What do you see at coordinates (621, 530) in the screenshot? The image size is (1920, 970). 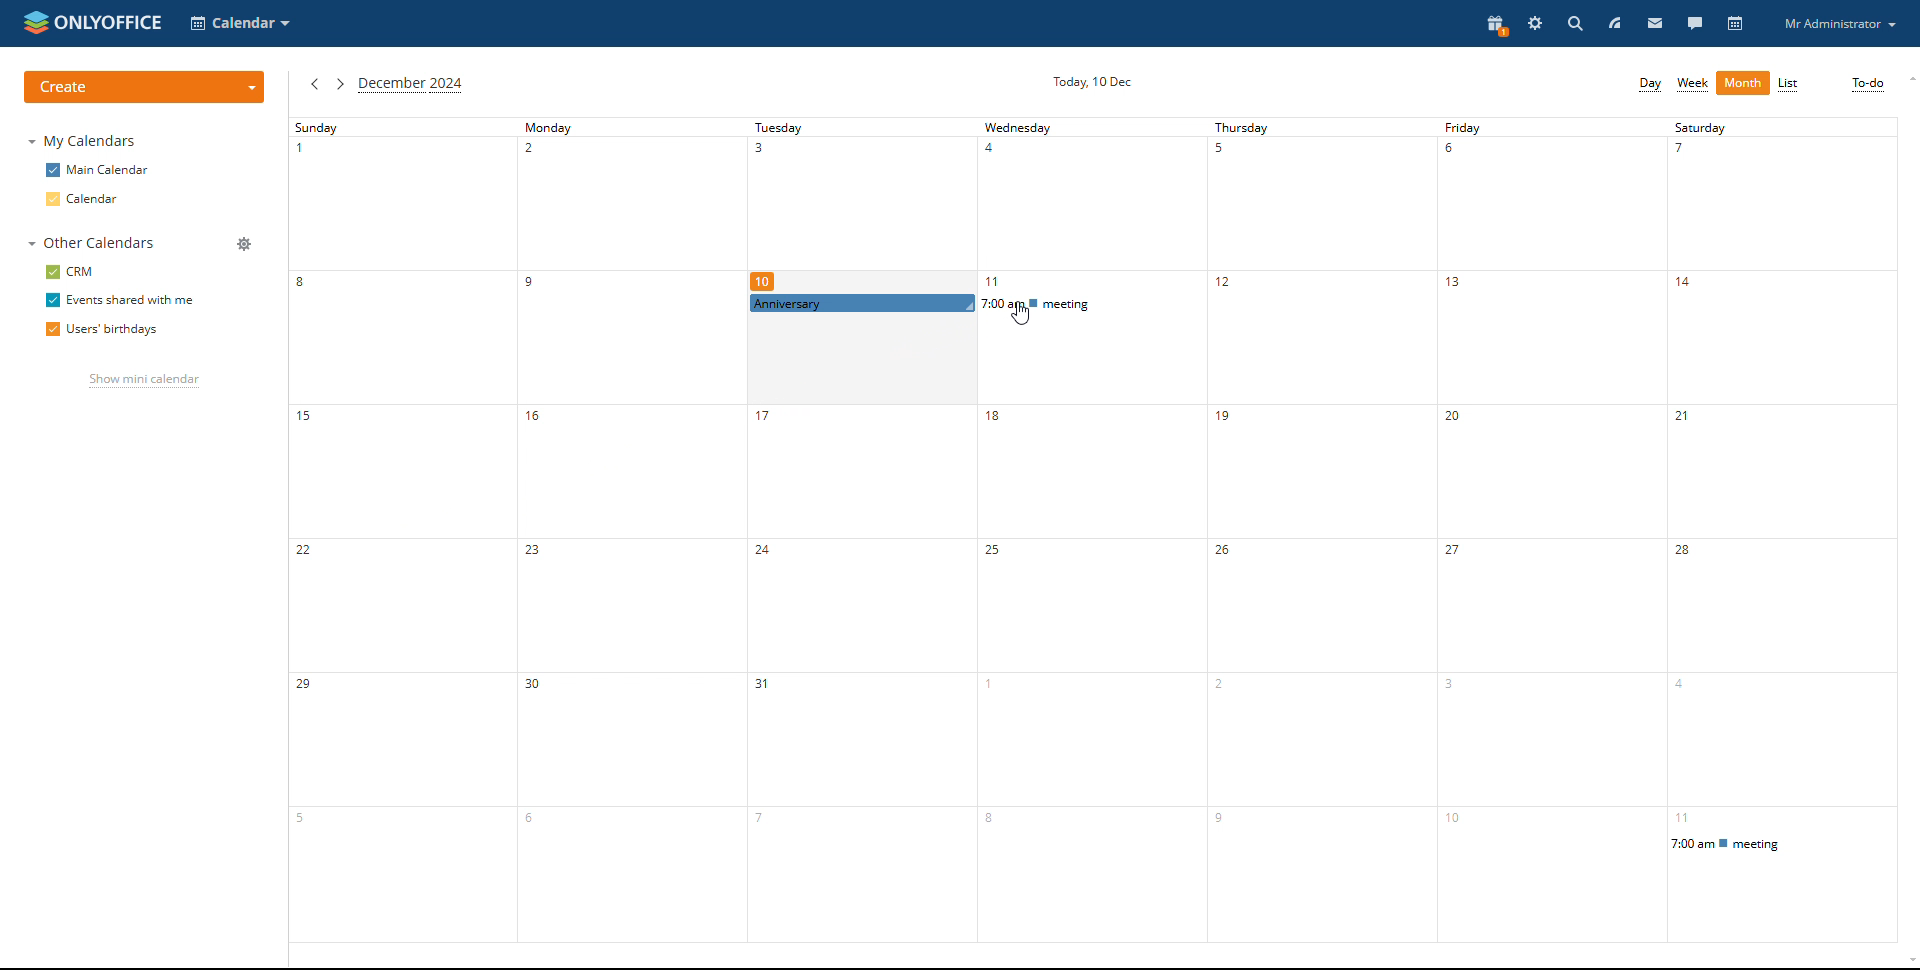 I see `monday` at bounding box center [621, 530].